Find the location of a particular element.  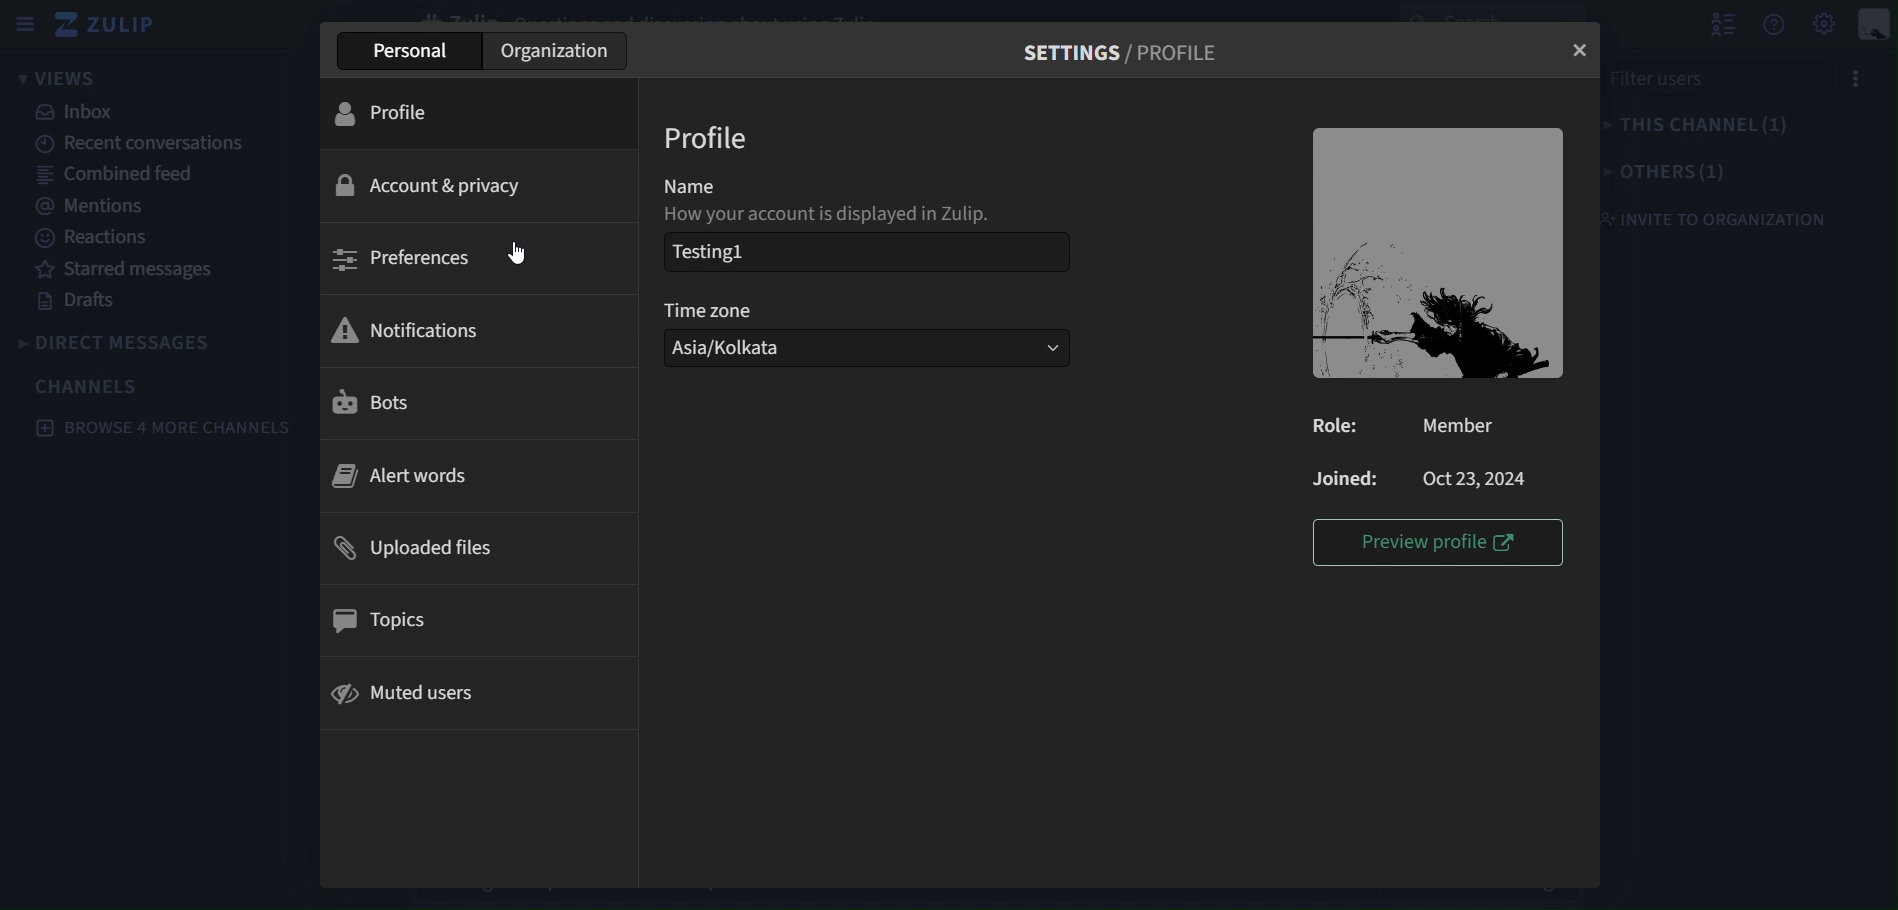

preview profile is located at coordinates (1434, 541).